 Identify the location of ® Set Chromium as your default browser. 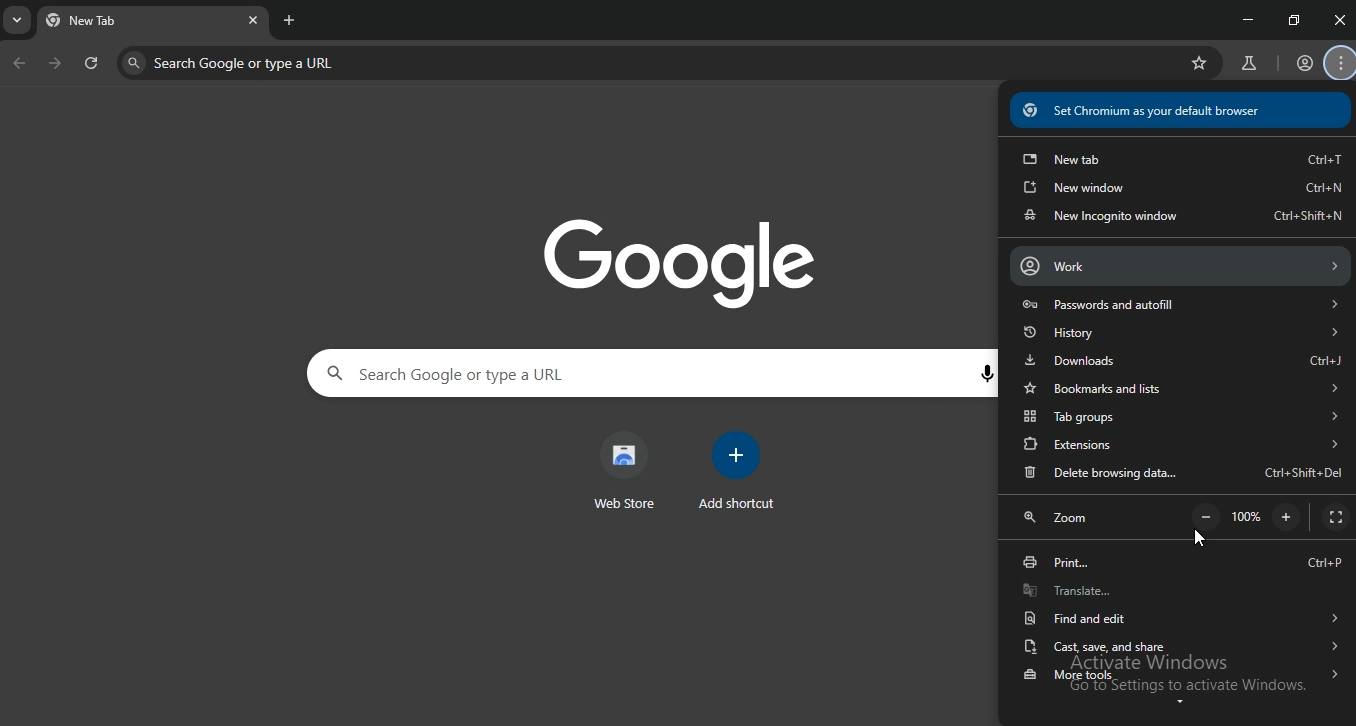
(1173, 108).